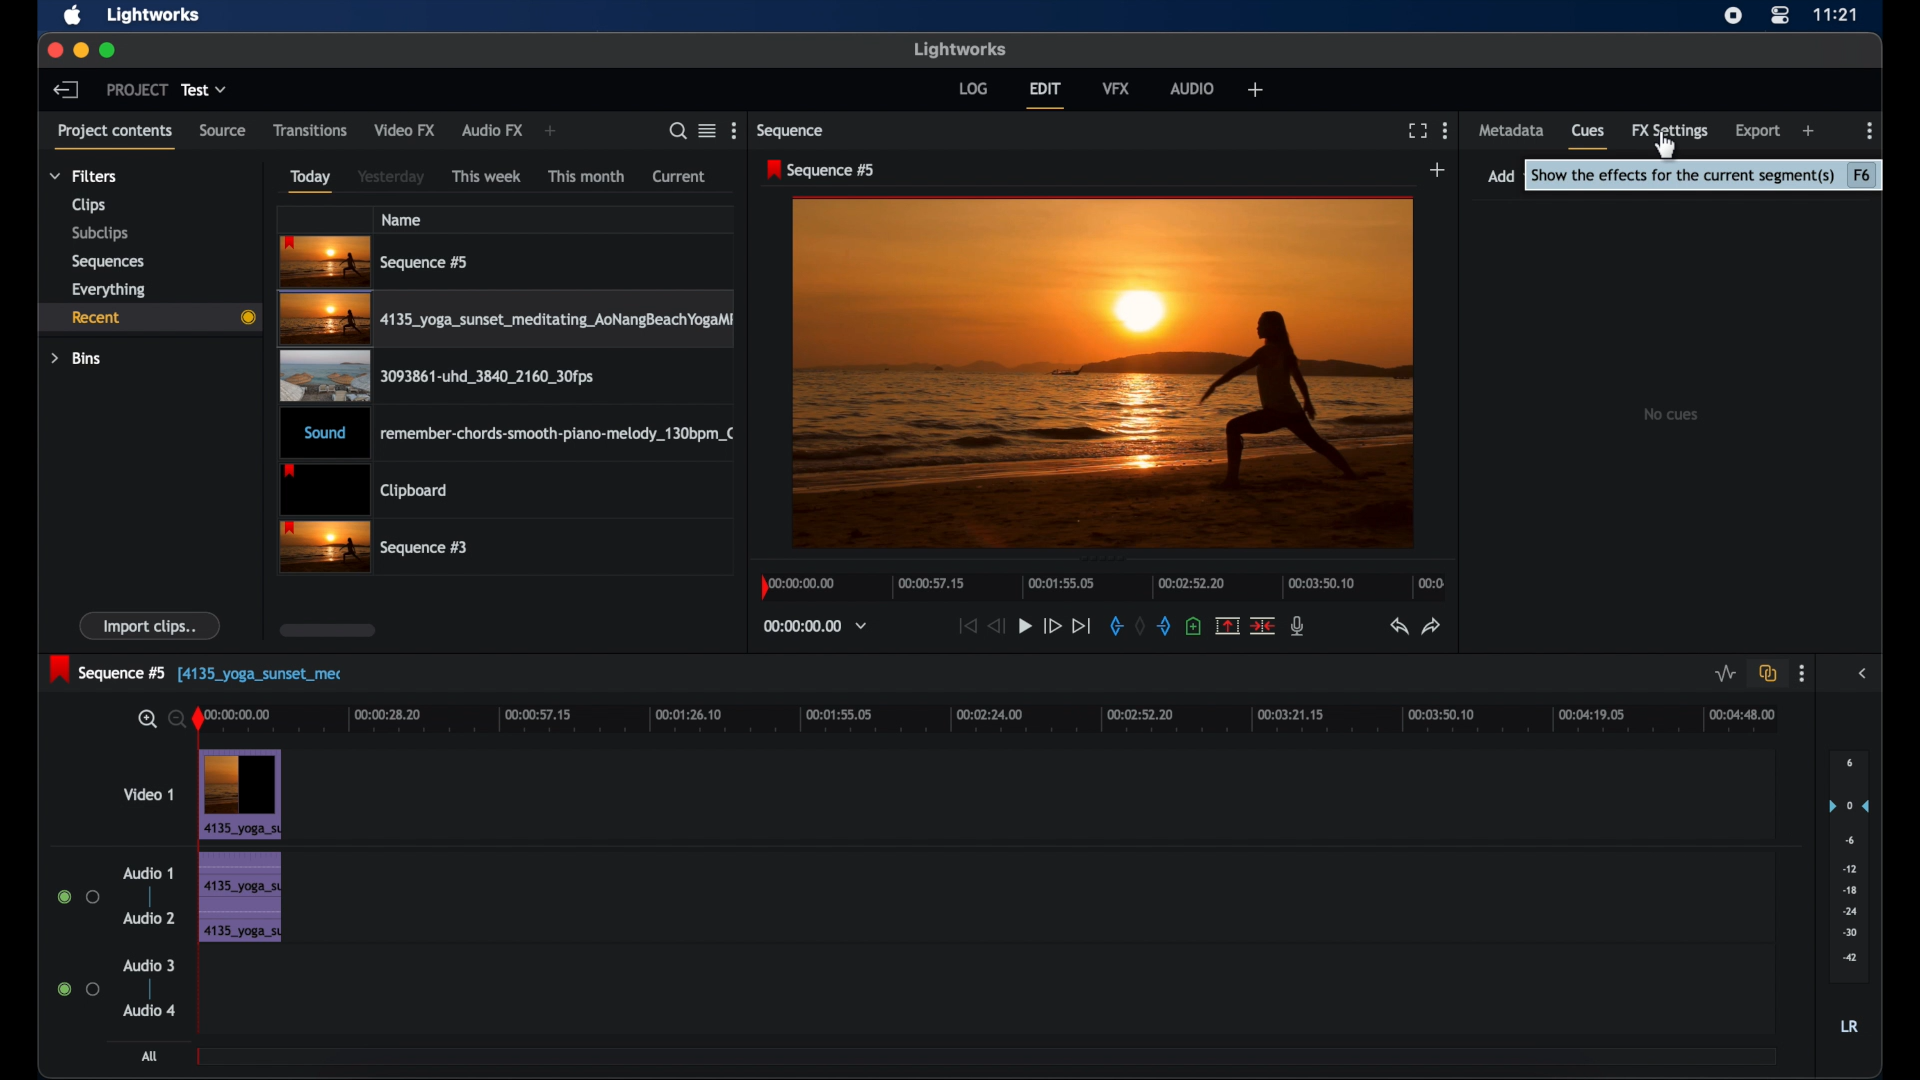 Image resolution: width=1920 pixels, height=1080 pixels. Describe the element at coordinates (1512, 129) in the screenshot. I see `metadata` at that location.